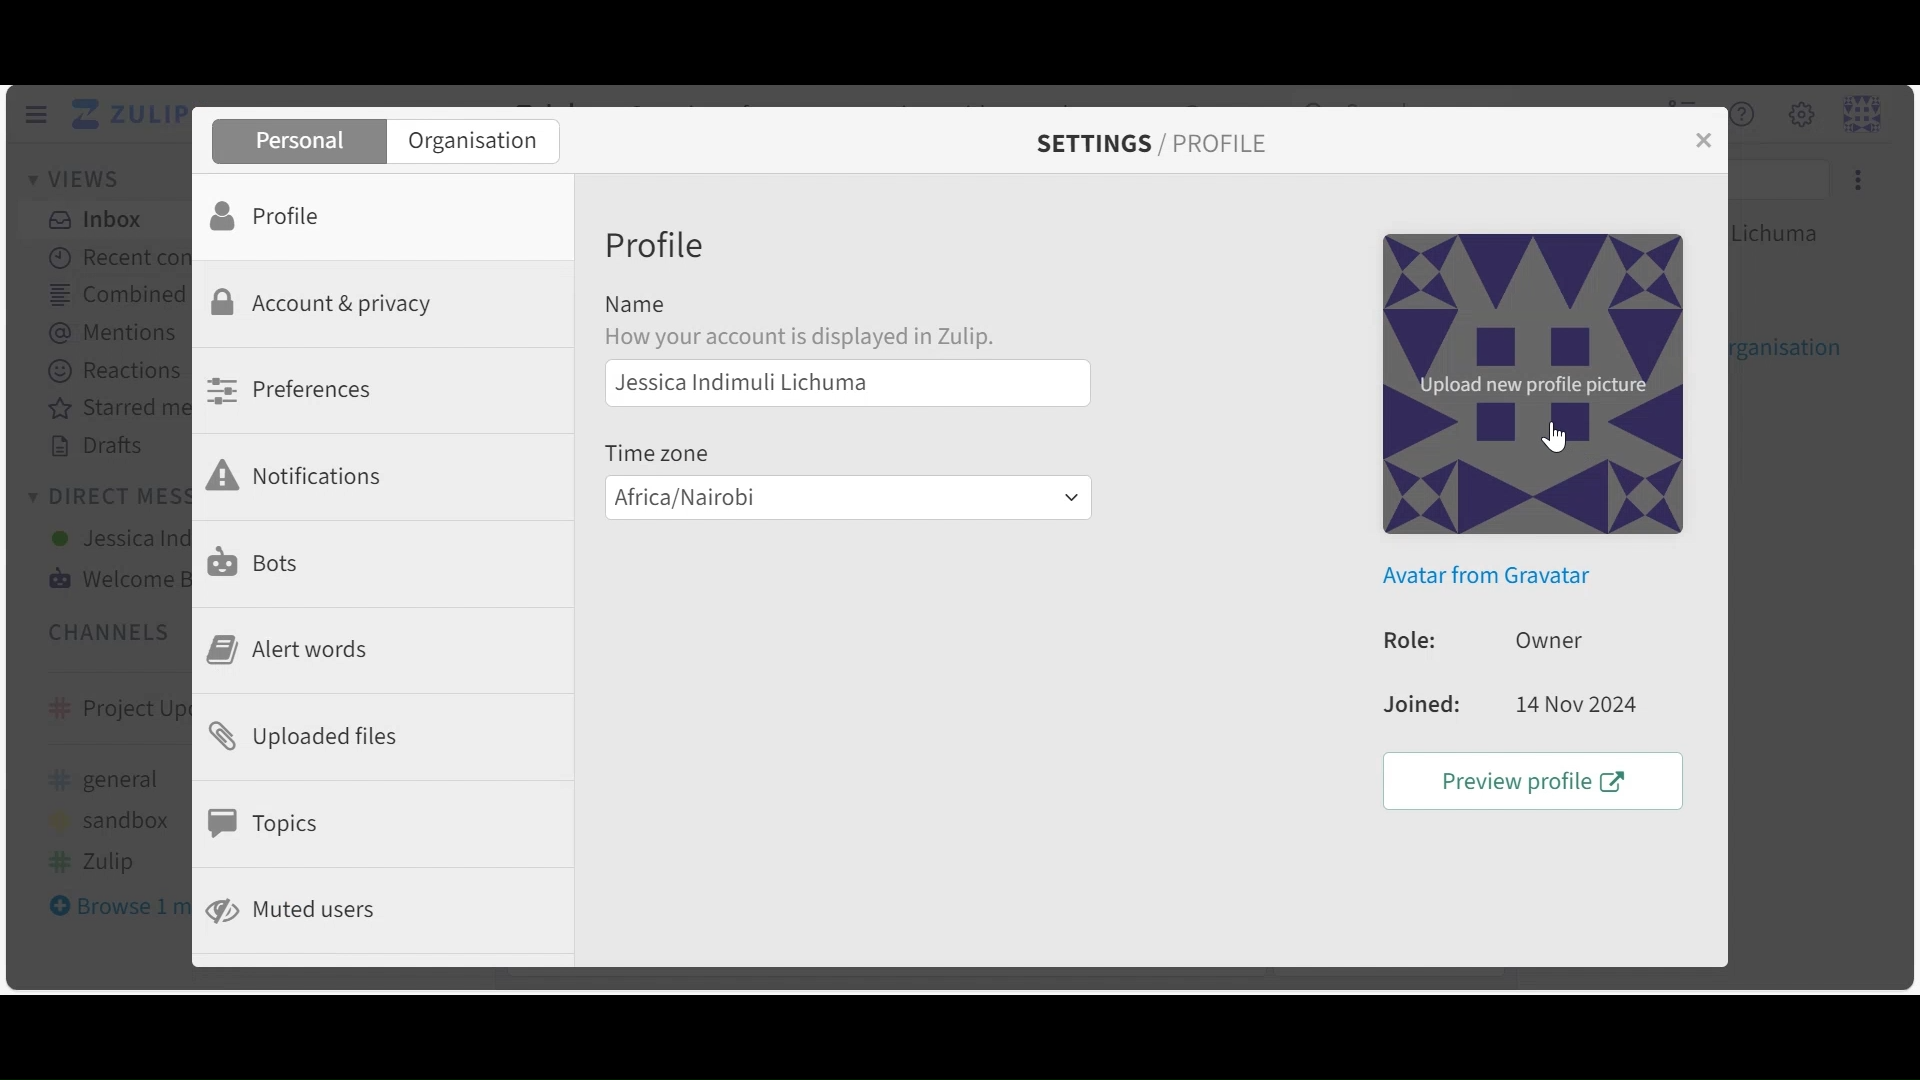  I want to click on Personal, so click(298, 139).